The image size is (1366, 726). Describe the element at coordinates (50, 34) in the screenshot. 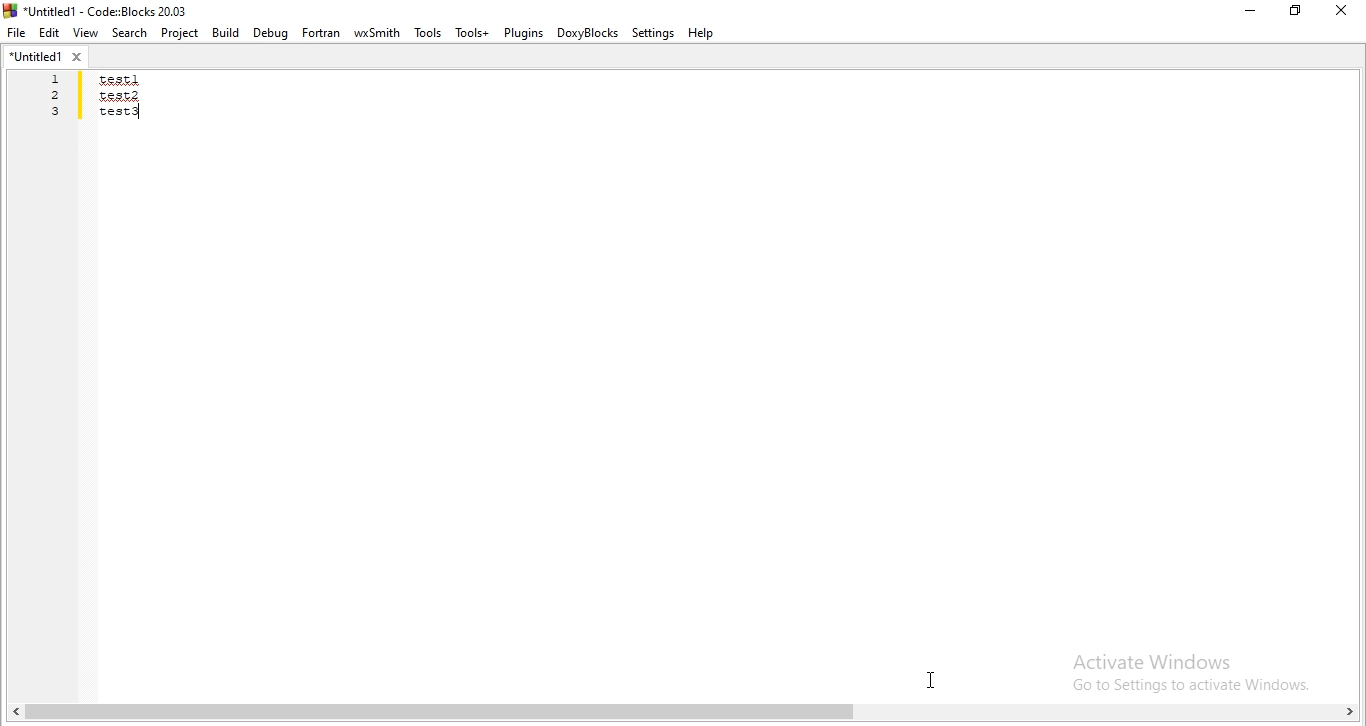

I see `Edit ` at that location.